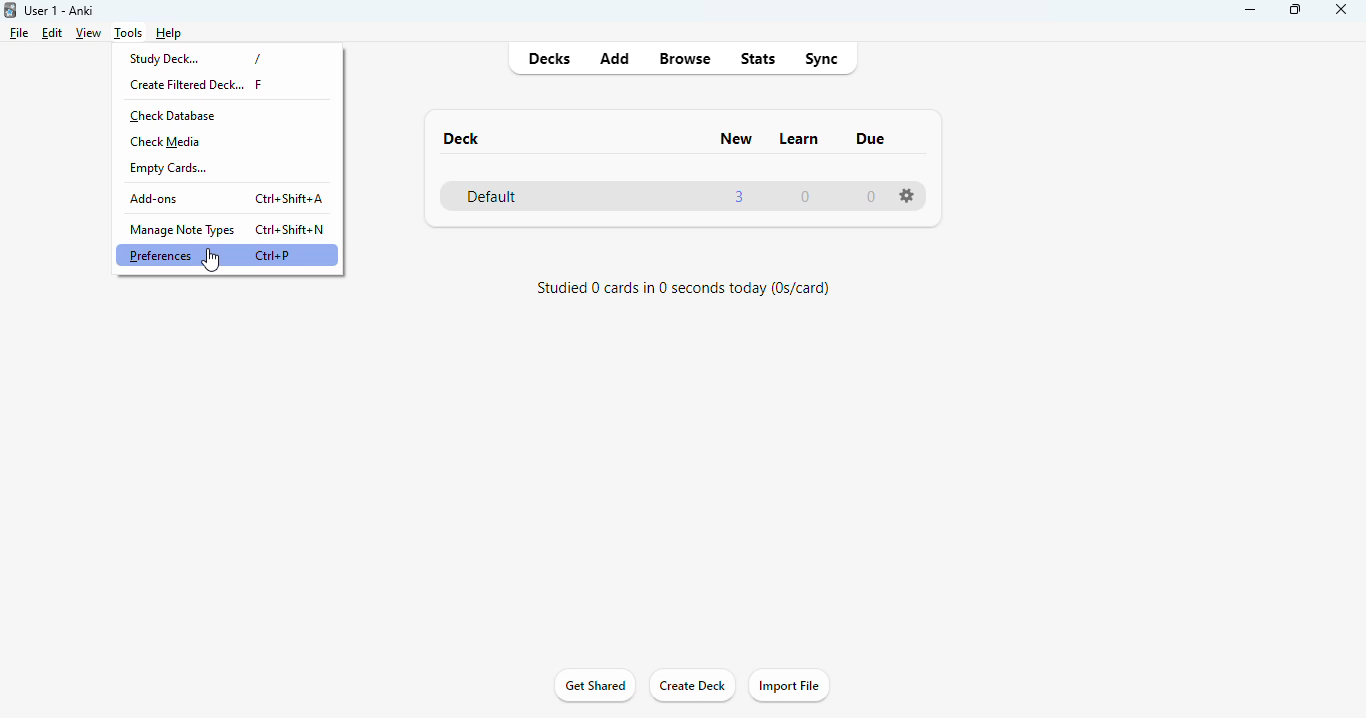 Image resolution: width=1366 pixels, height=718 pixels. What do you see at coordinates (213, 260) in the screenshot?
I see `cursor` at bounding box center [213, 260].